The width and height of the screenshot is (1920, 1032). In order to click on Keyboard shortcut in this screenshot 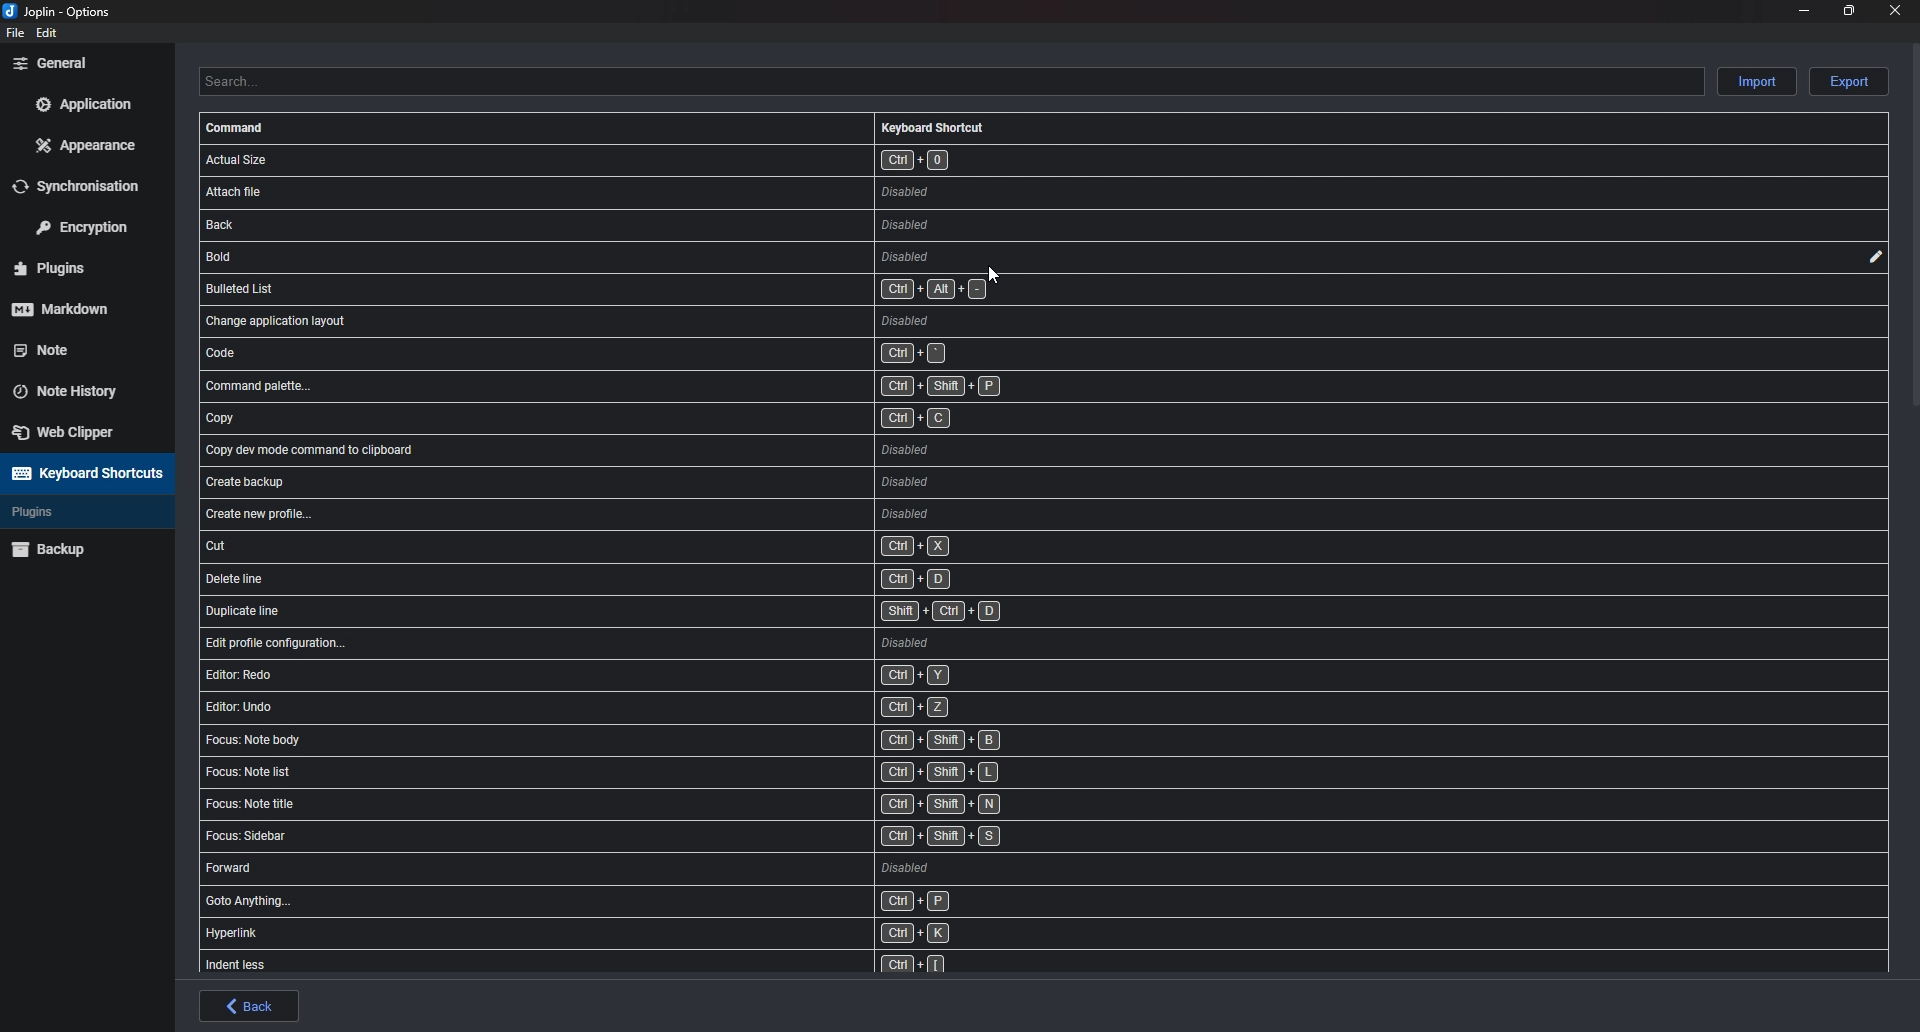, I will do `click(933, 127)`.